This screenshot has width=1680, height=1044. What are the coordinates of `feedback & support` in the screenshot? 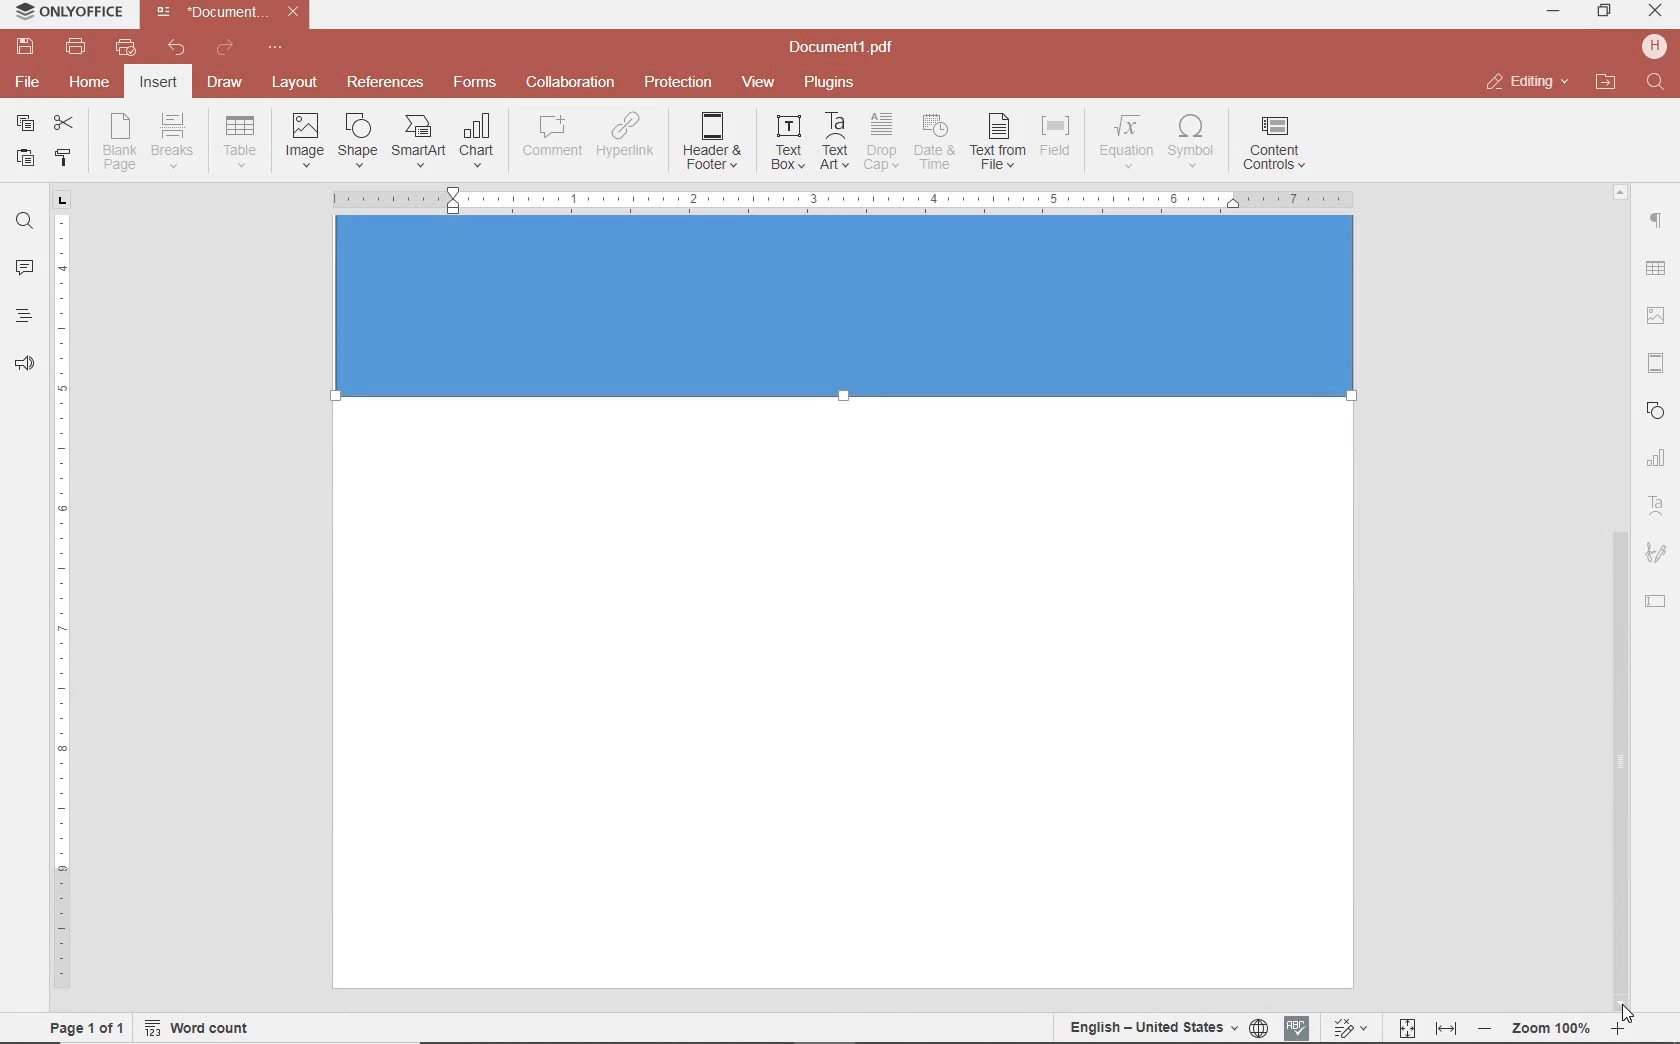 It's located at (25, 365).